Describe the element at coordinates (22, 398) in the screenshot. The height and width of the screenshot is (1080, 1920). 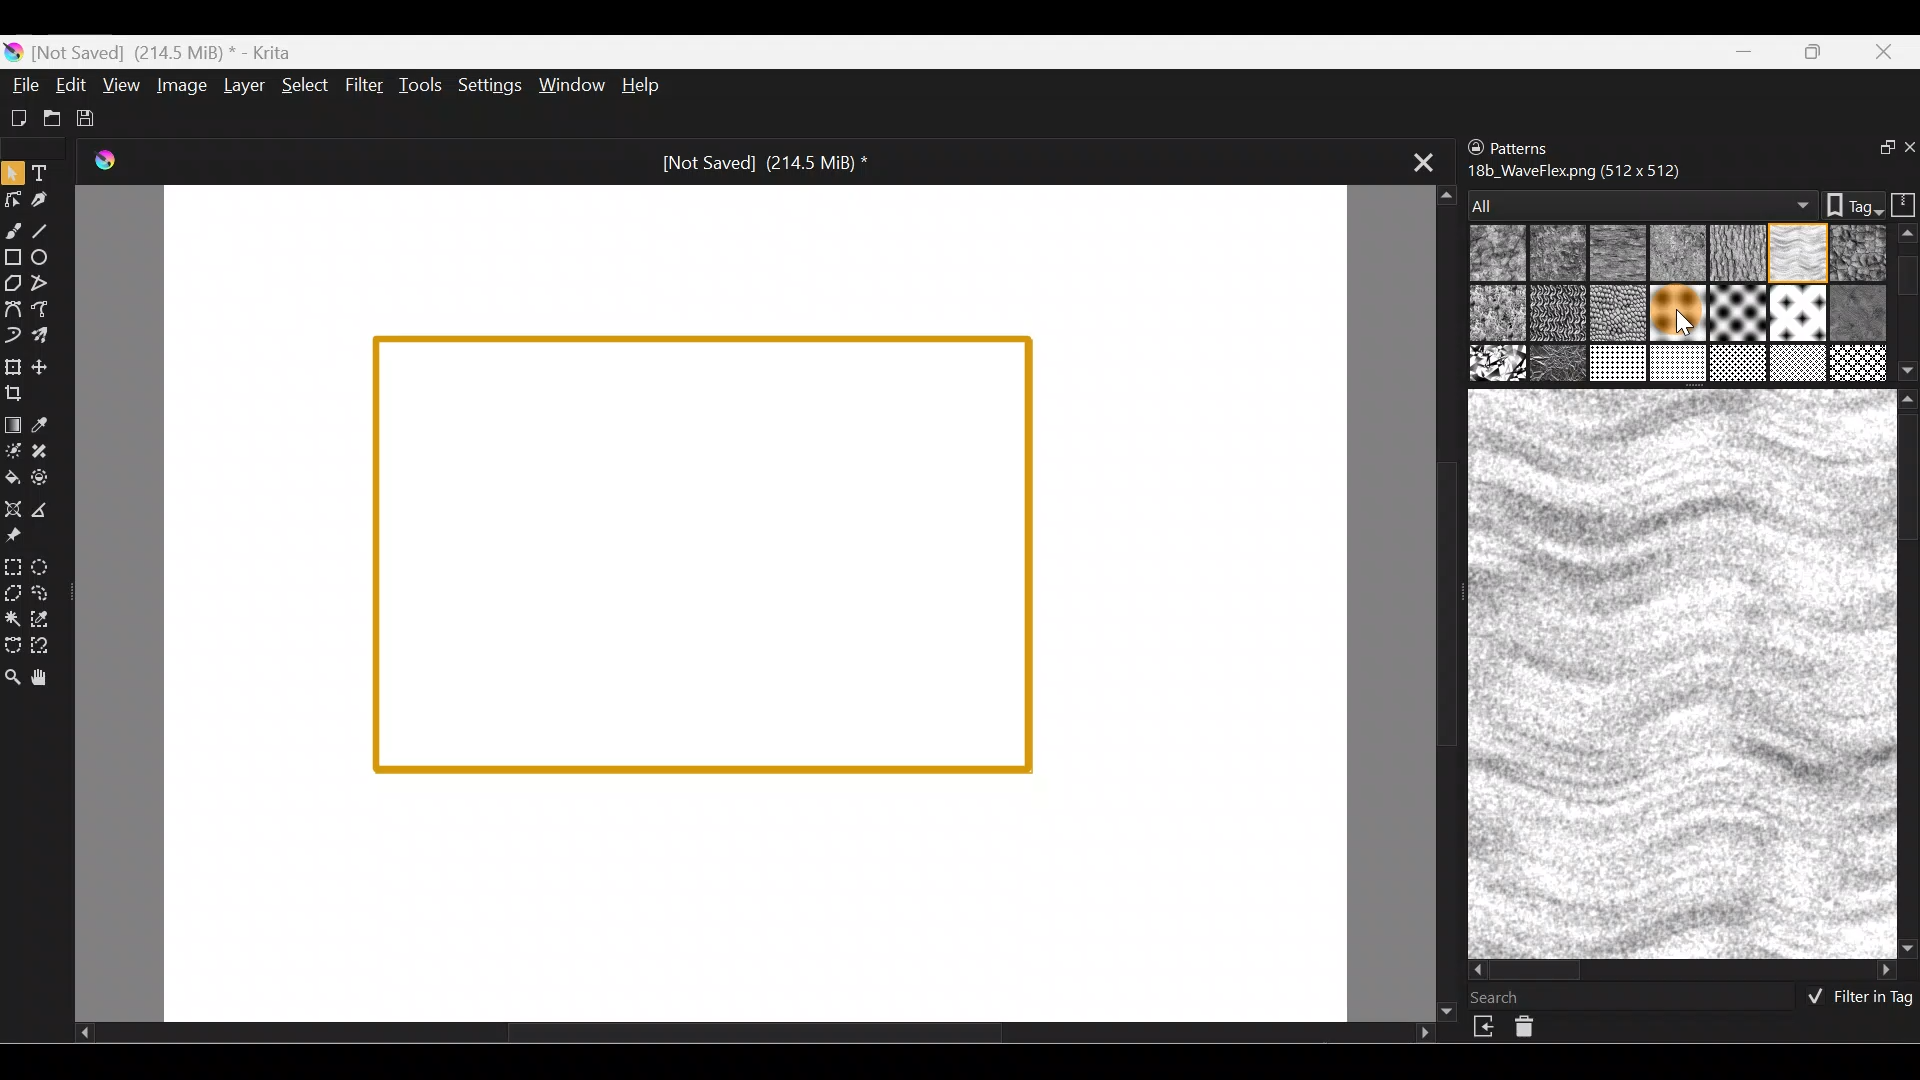
I see `Crop an image` at that location.